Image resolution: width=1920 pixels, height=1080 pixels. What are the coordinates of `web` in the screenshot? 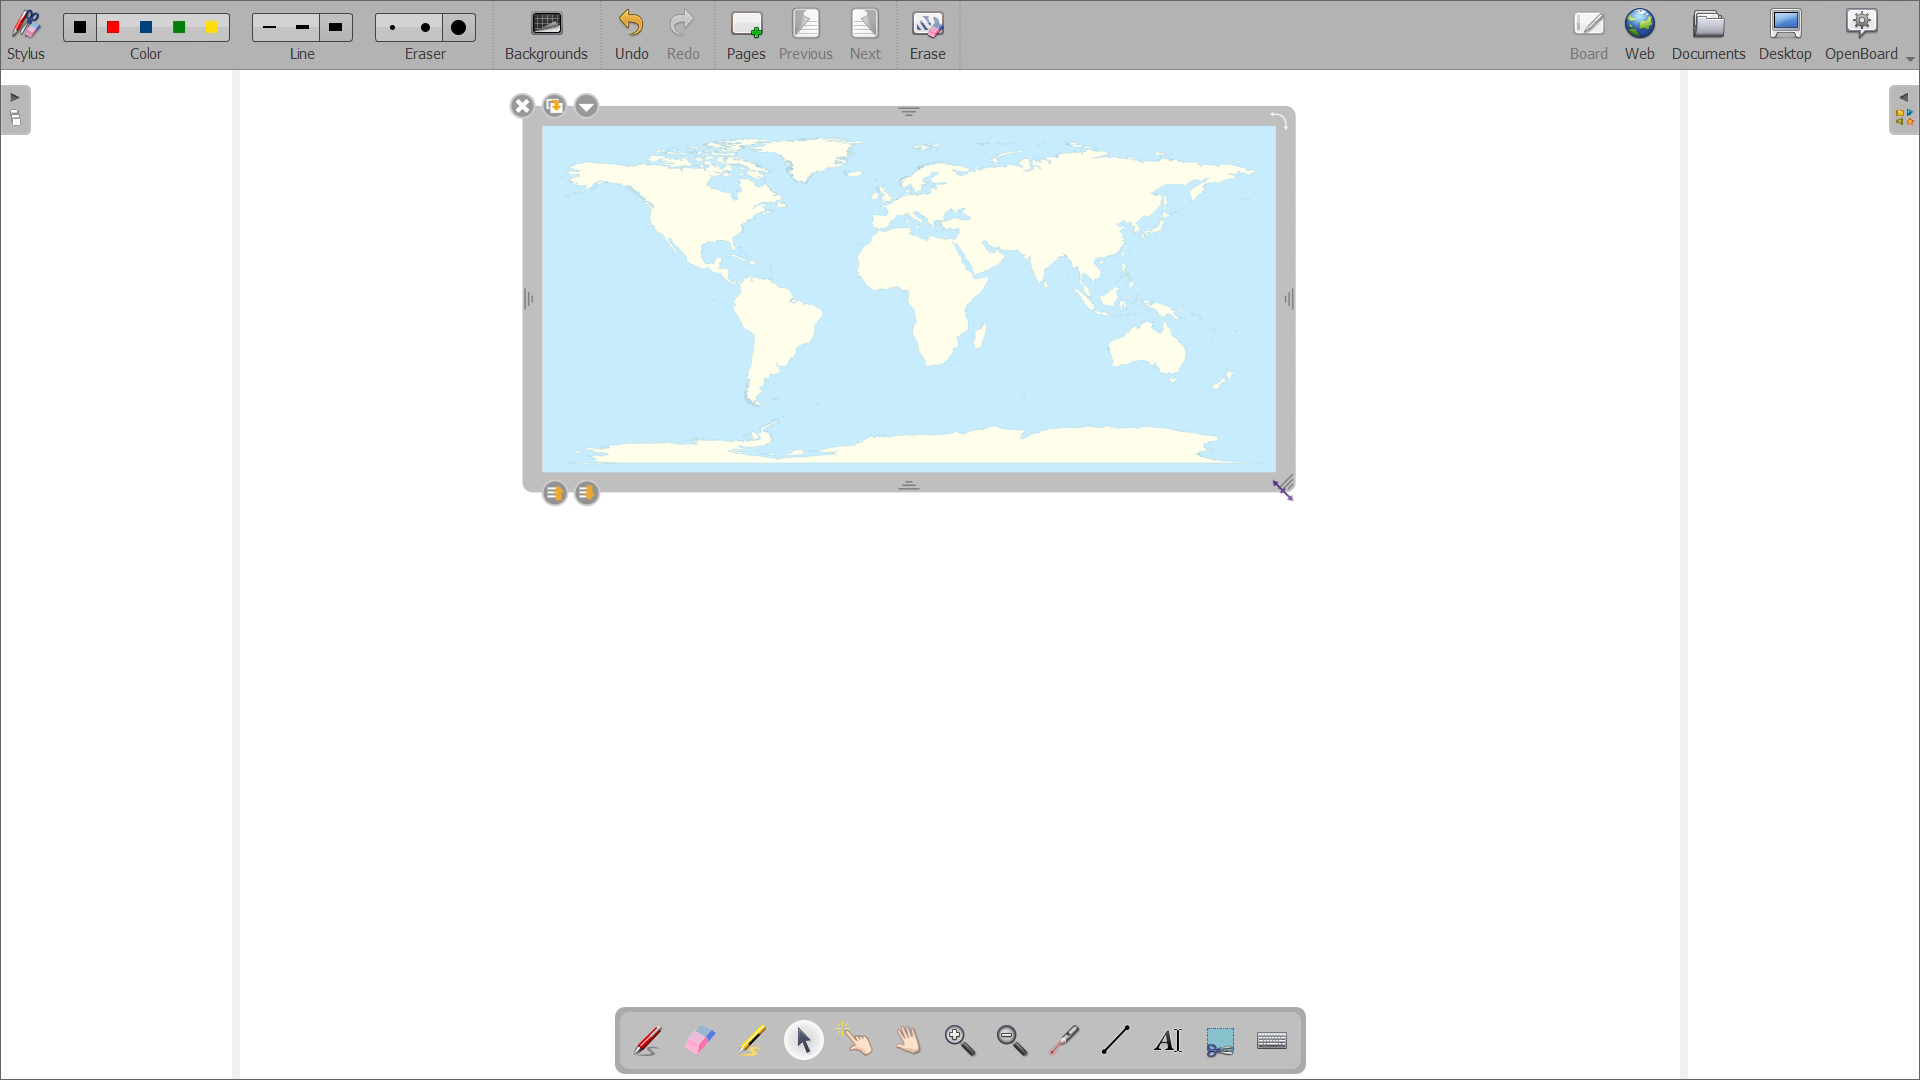 It's located at (1643, 36).